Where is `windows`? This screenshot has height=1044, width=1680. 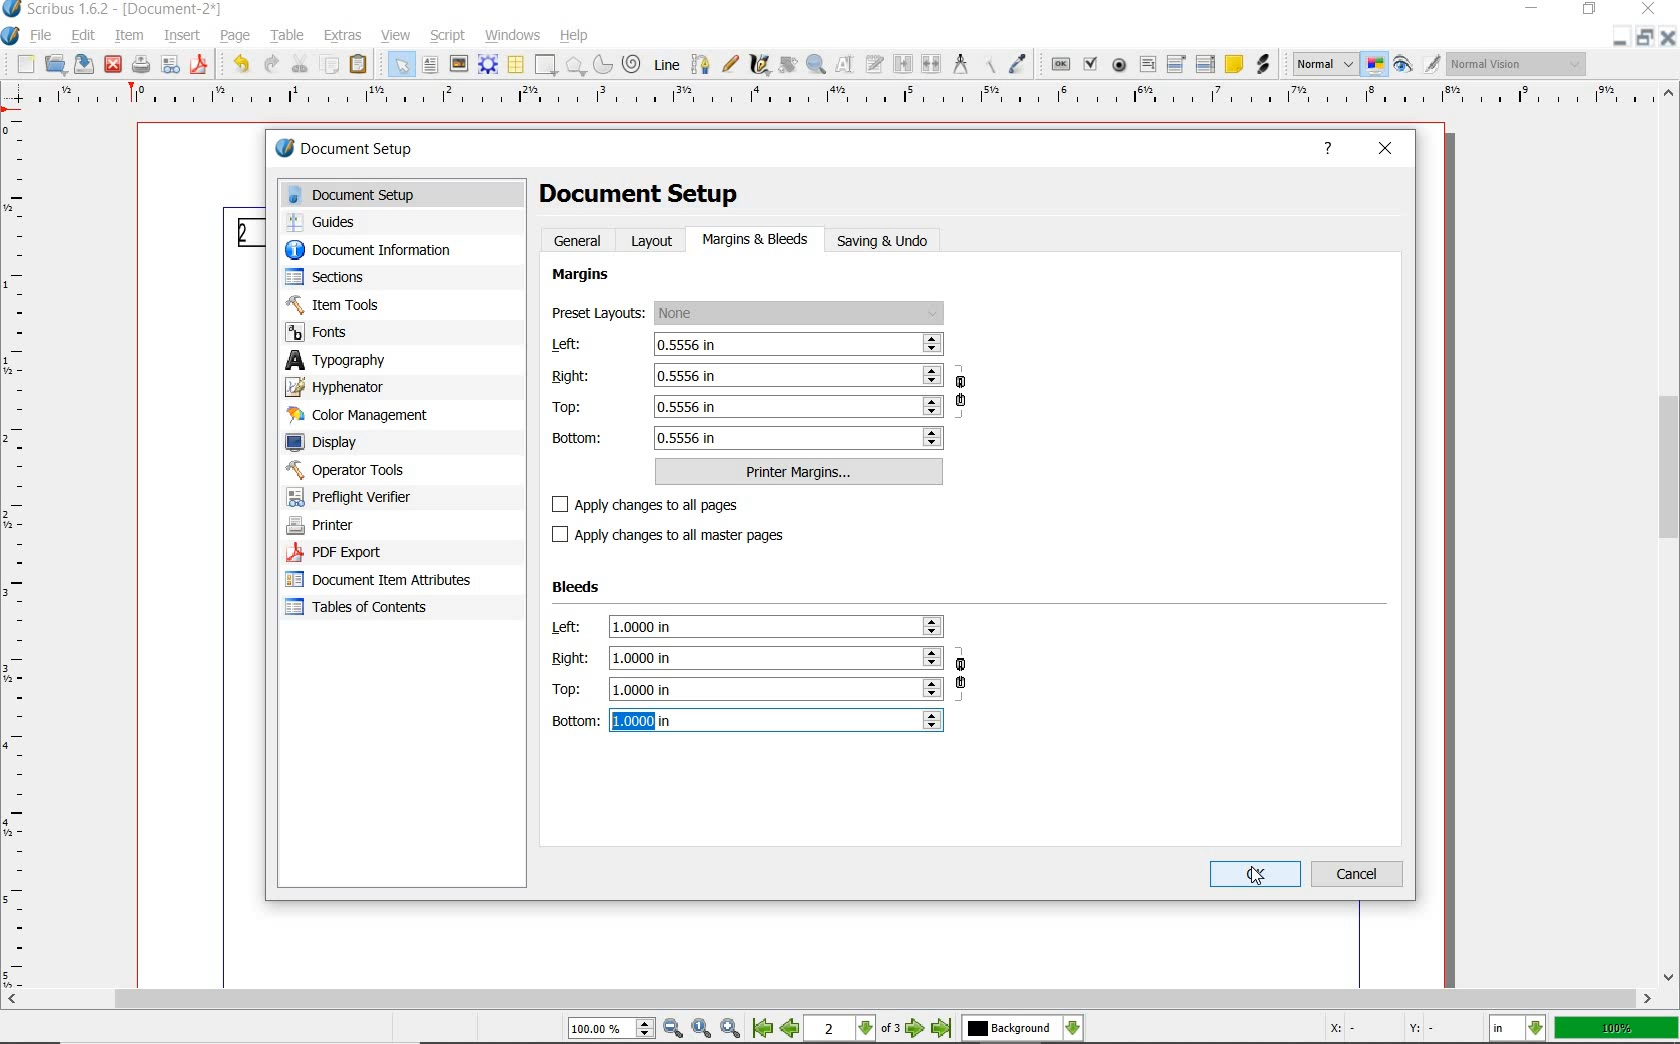
windows is located at coordinates (513, 34).